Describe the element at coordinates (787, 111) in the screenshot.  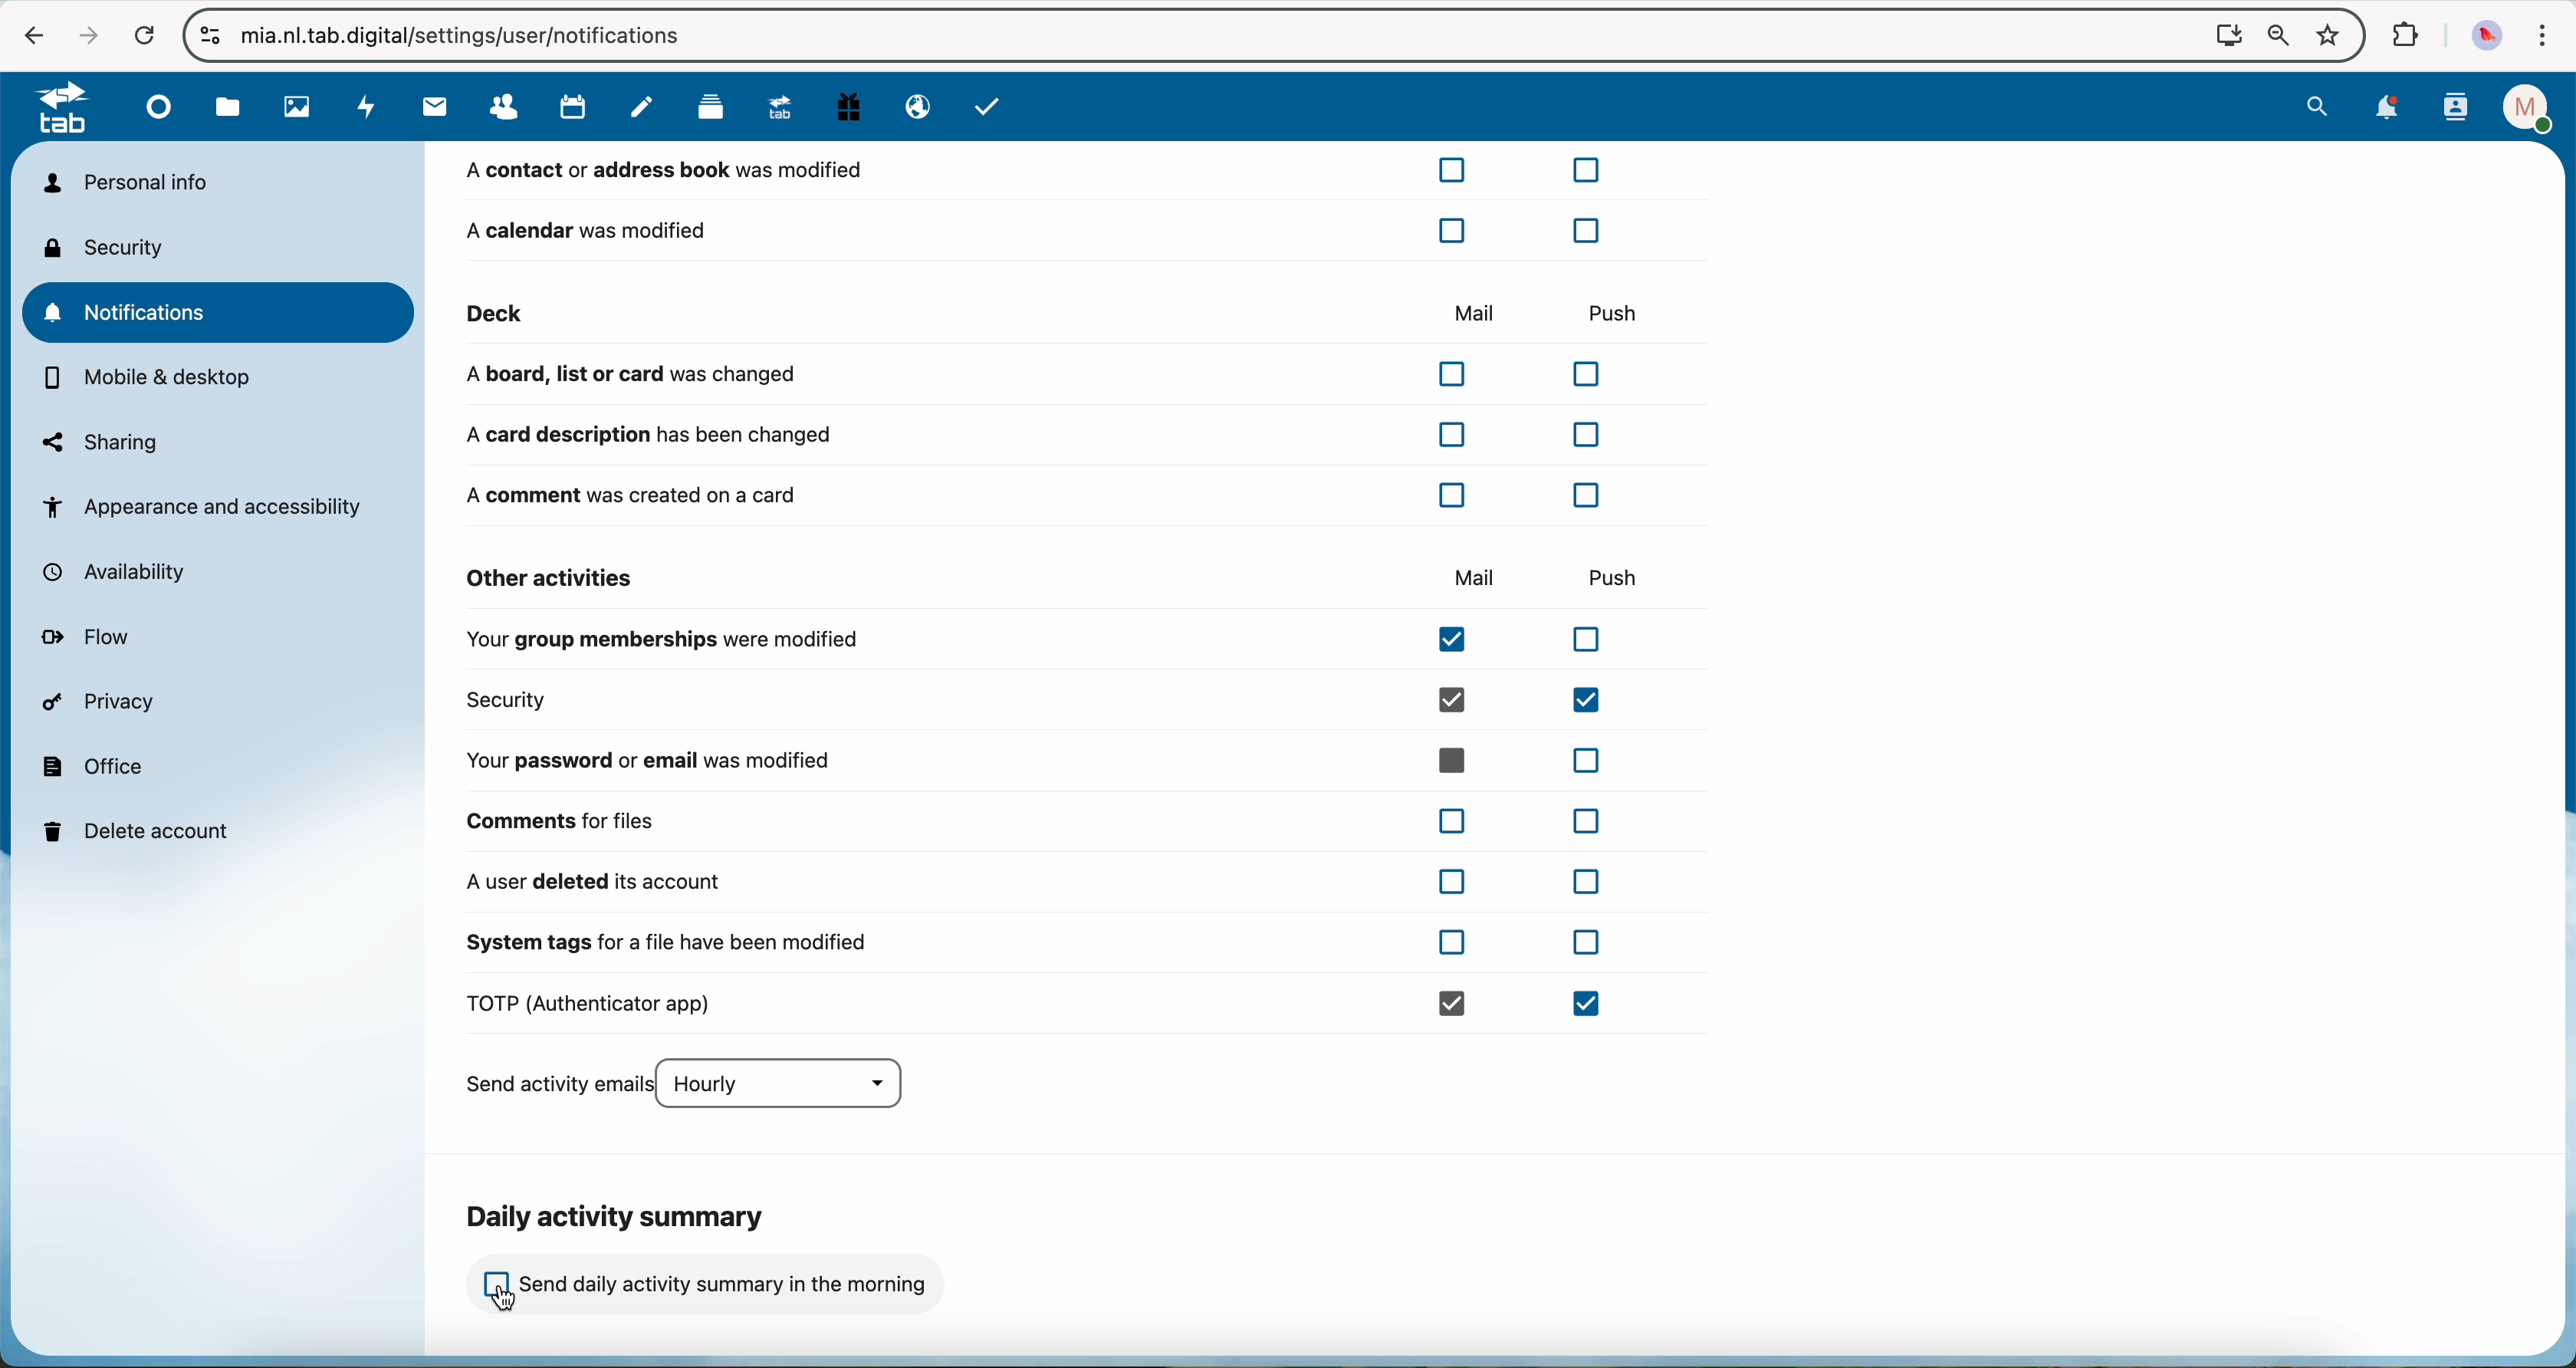
I see `upgrade` at that location.